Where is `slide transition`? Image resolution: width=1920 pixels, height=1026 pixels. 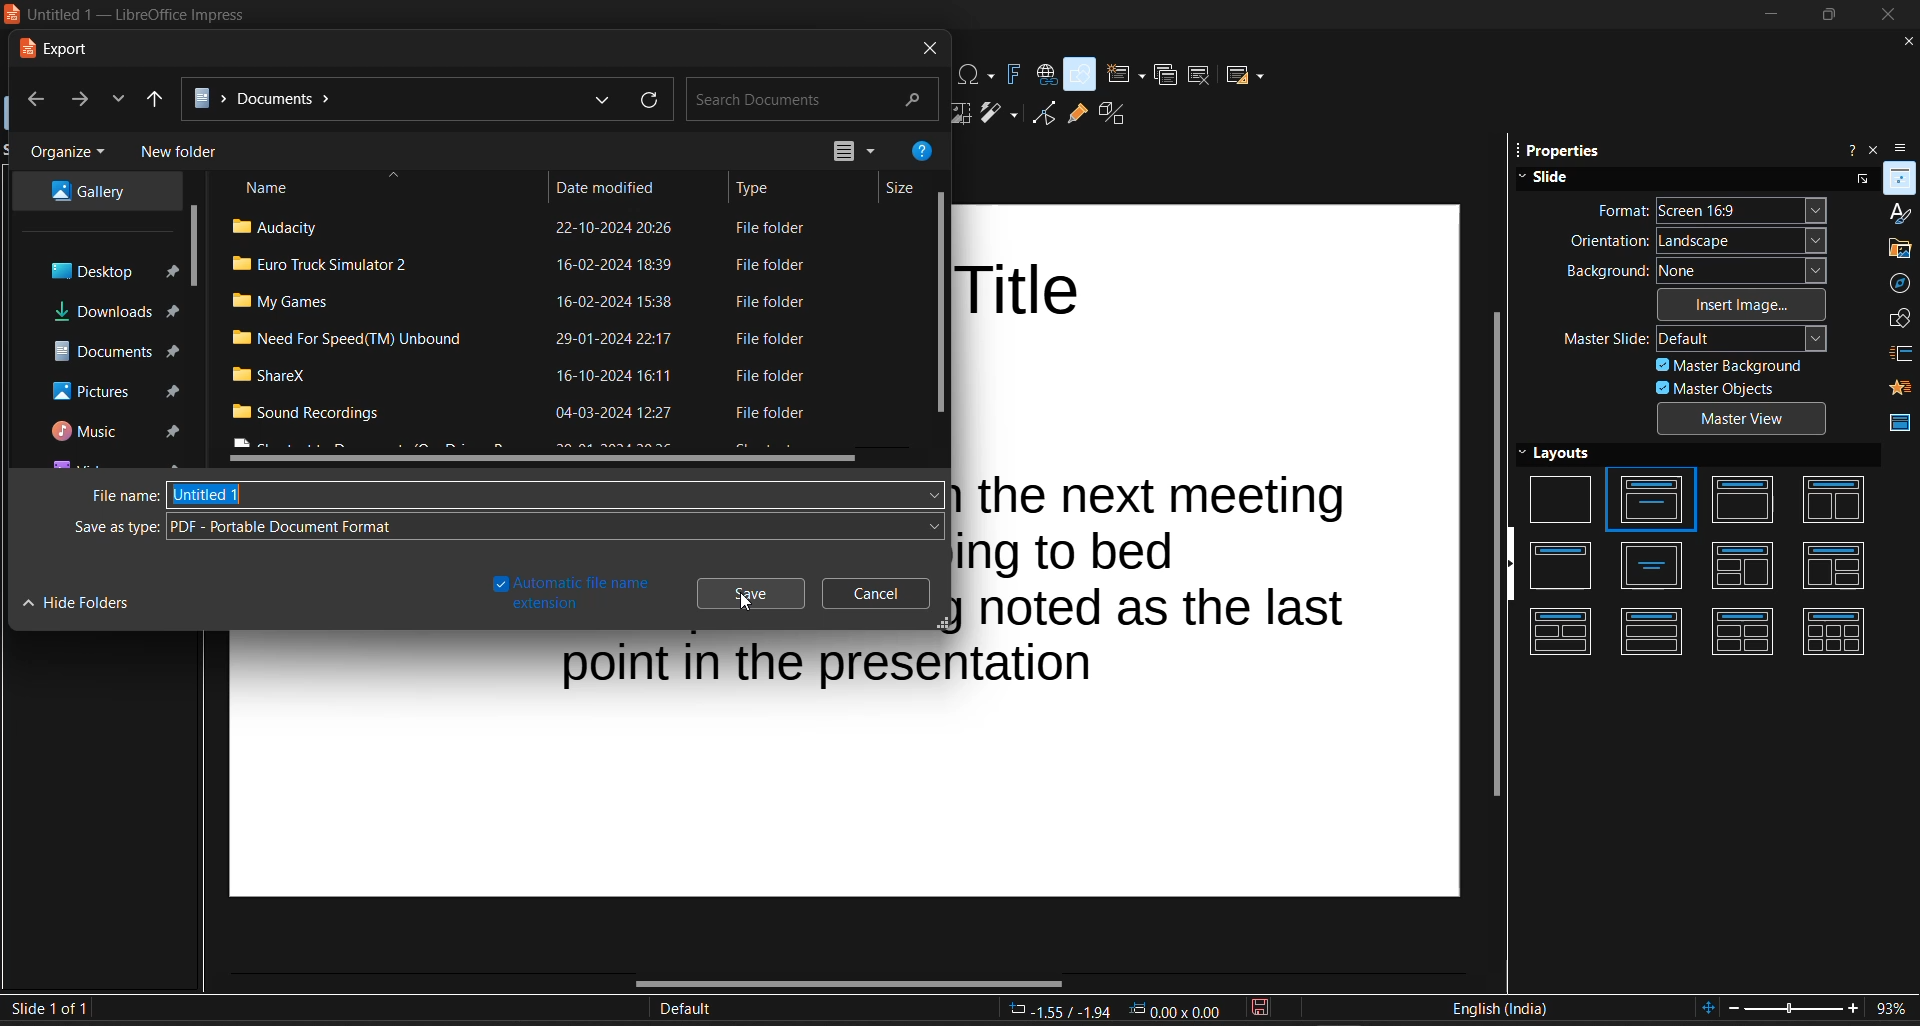 slide transition is located at coordinates (1901, 354).